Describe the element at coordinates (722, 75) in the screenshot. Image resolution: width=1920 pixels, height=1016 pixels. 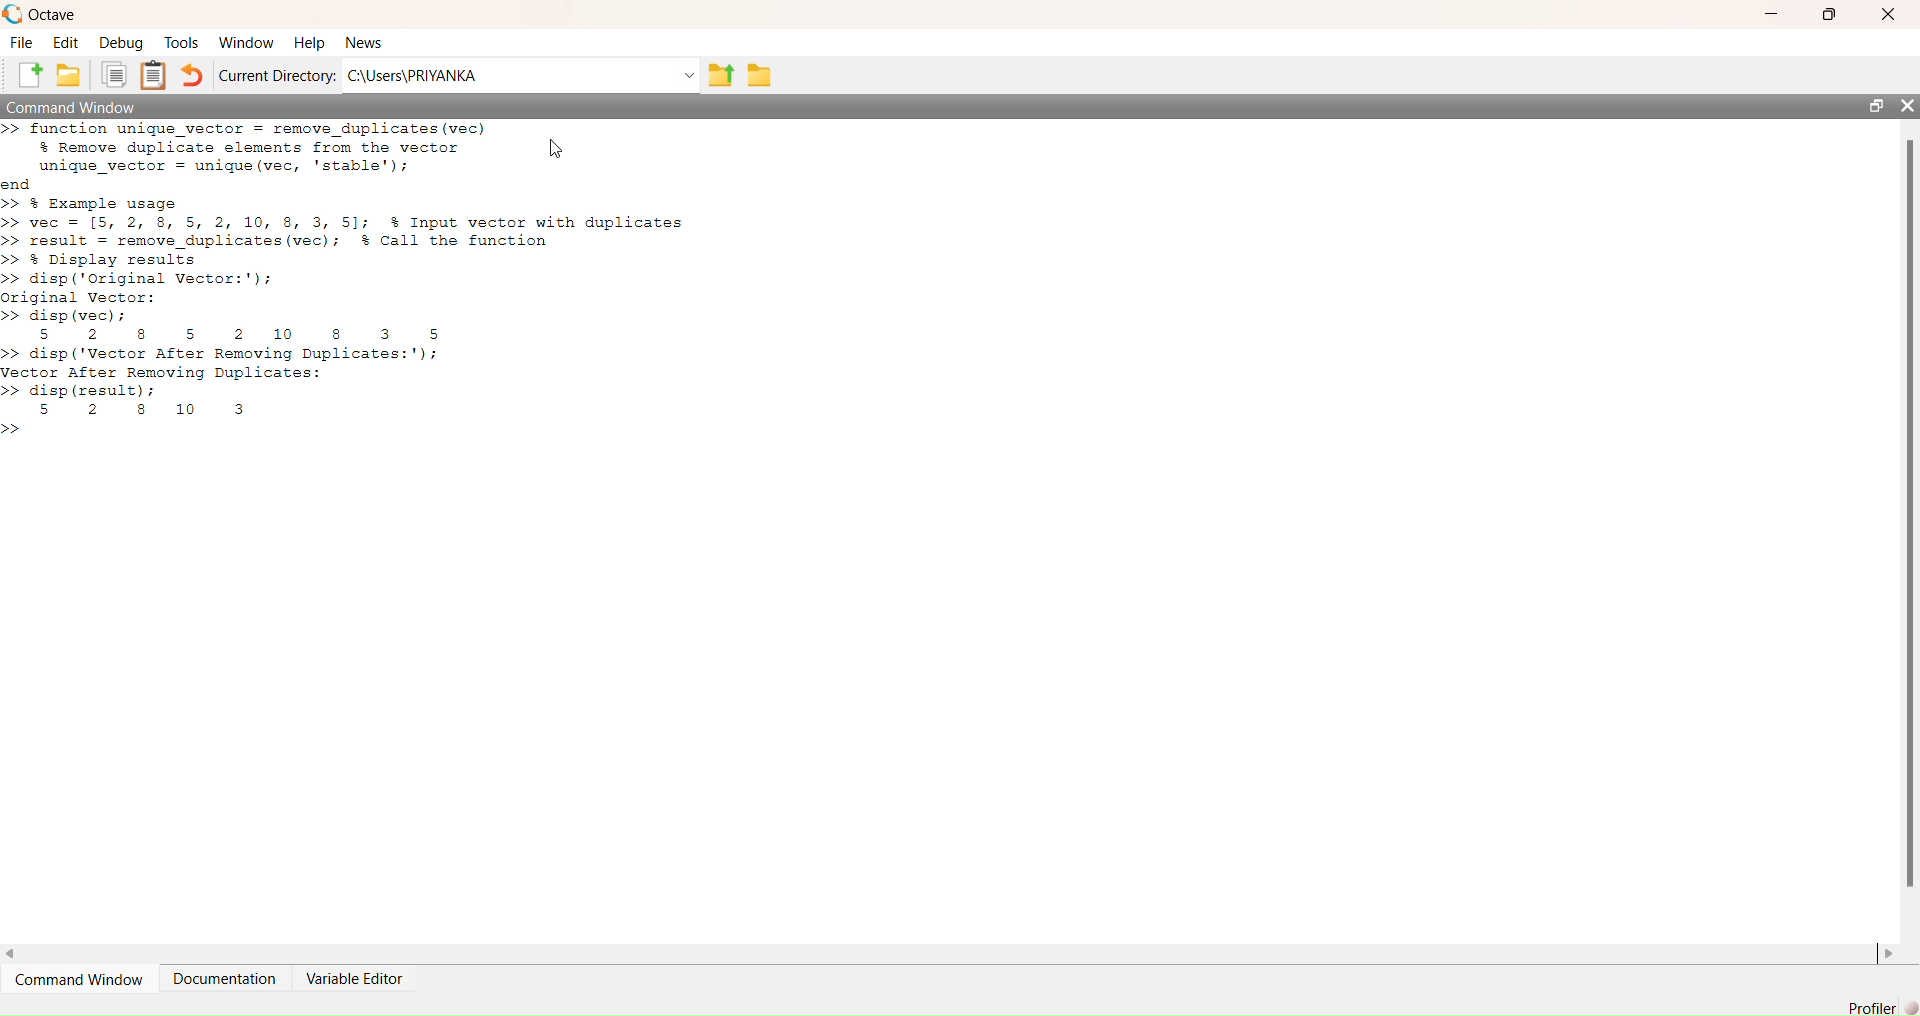
I see `share folder` at that location.